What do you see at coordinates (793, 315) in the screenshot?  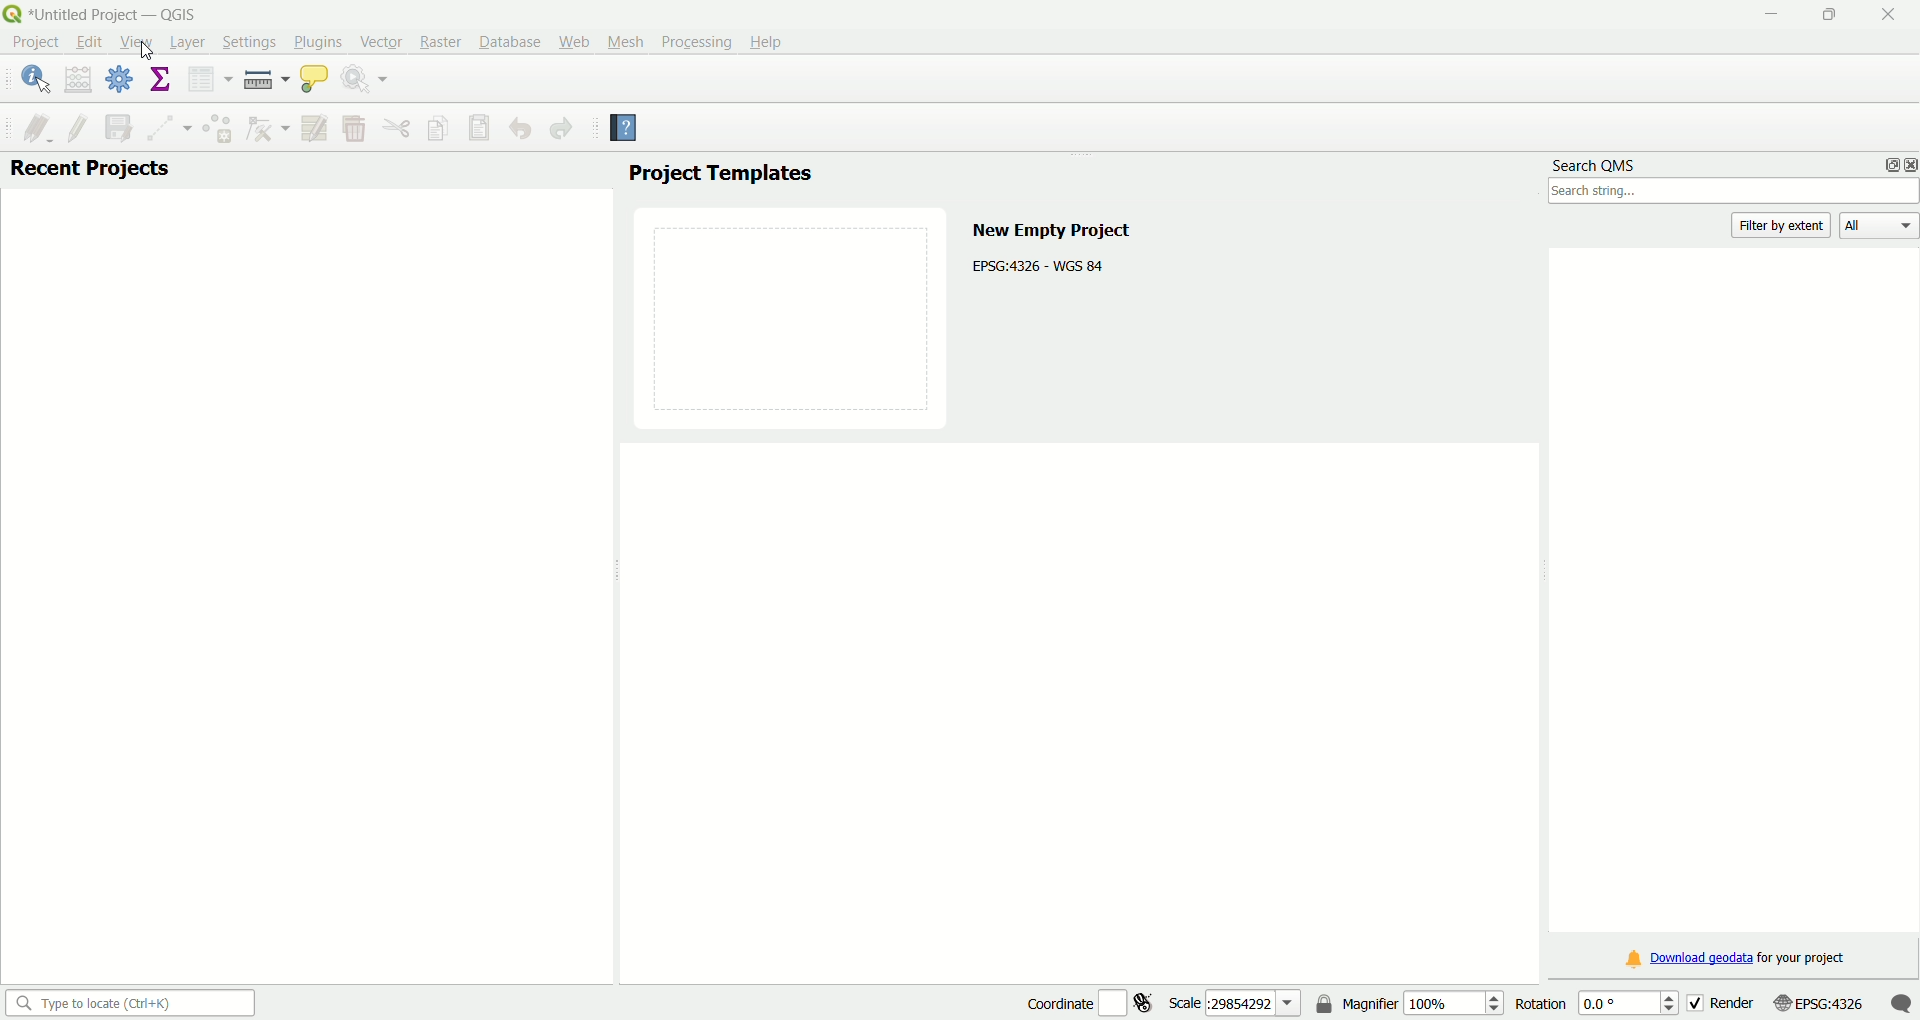 I see `slide` at bounding box center [793, 315].